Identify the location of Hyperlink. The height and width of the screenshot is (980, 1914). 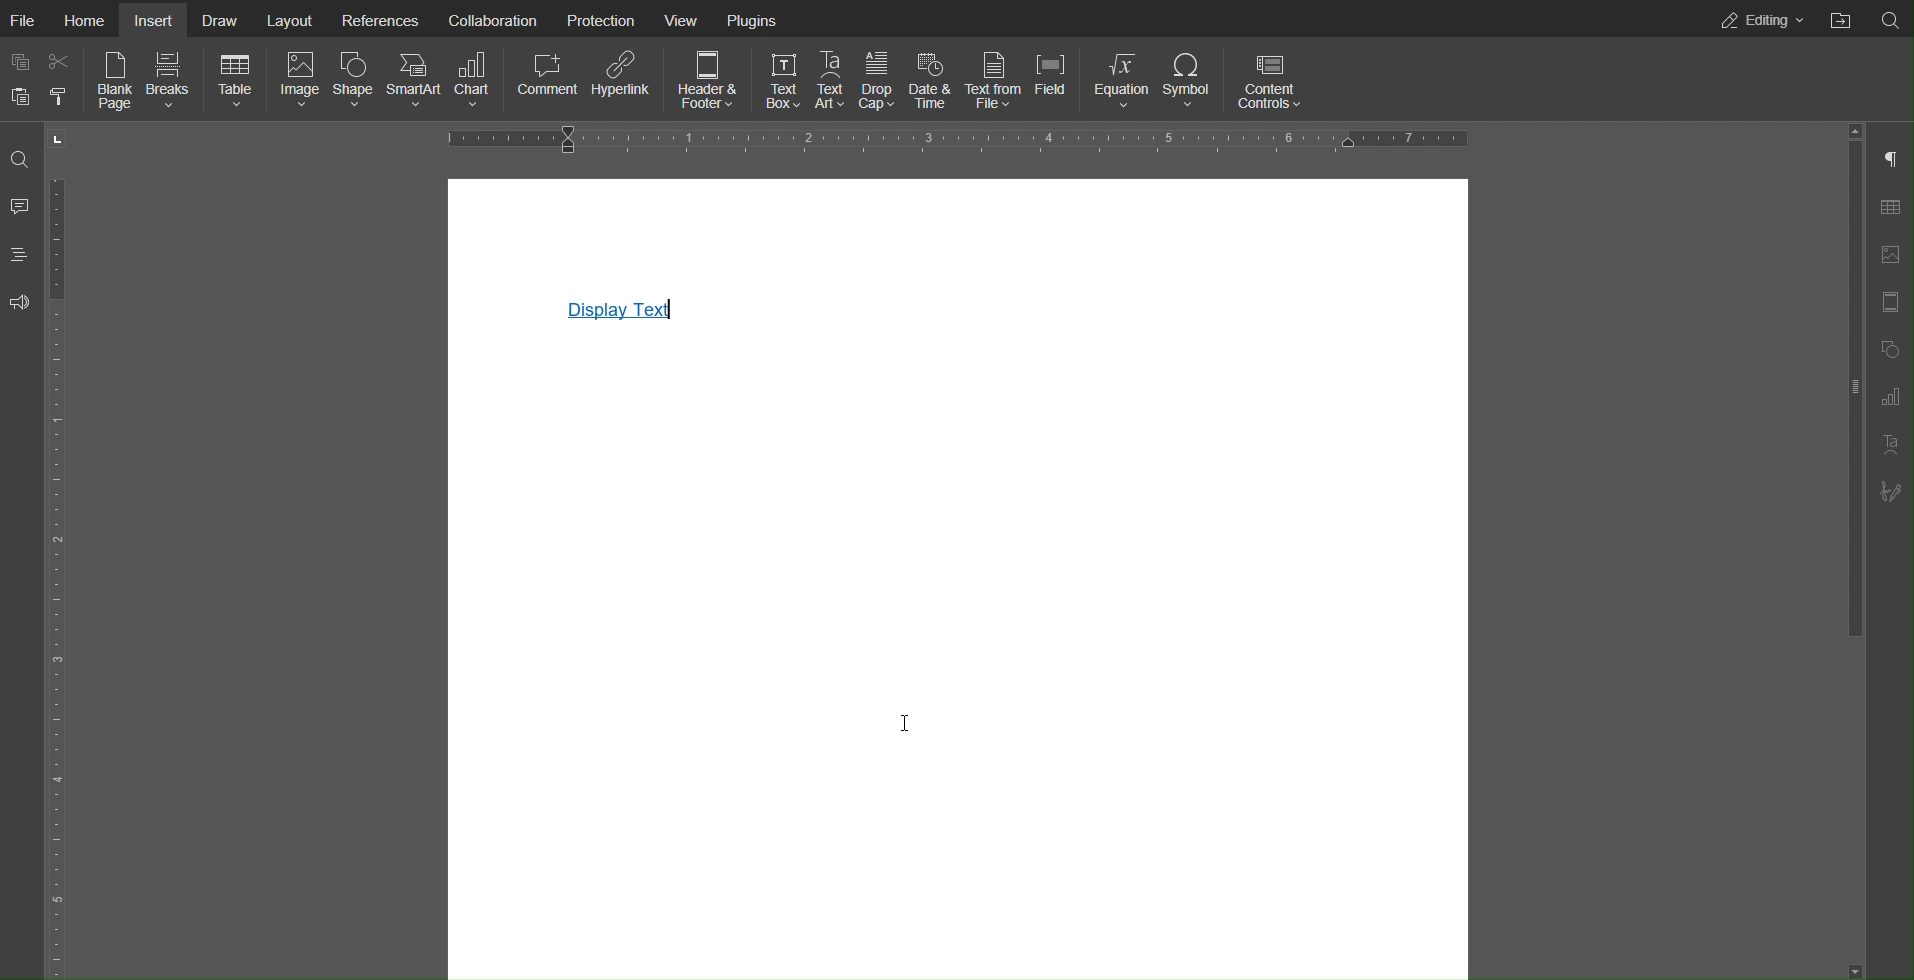
(620, 80).